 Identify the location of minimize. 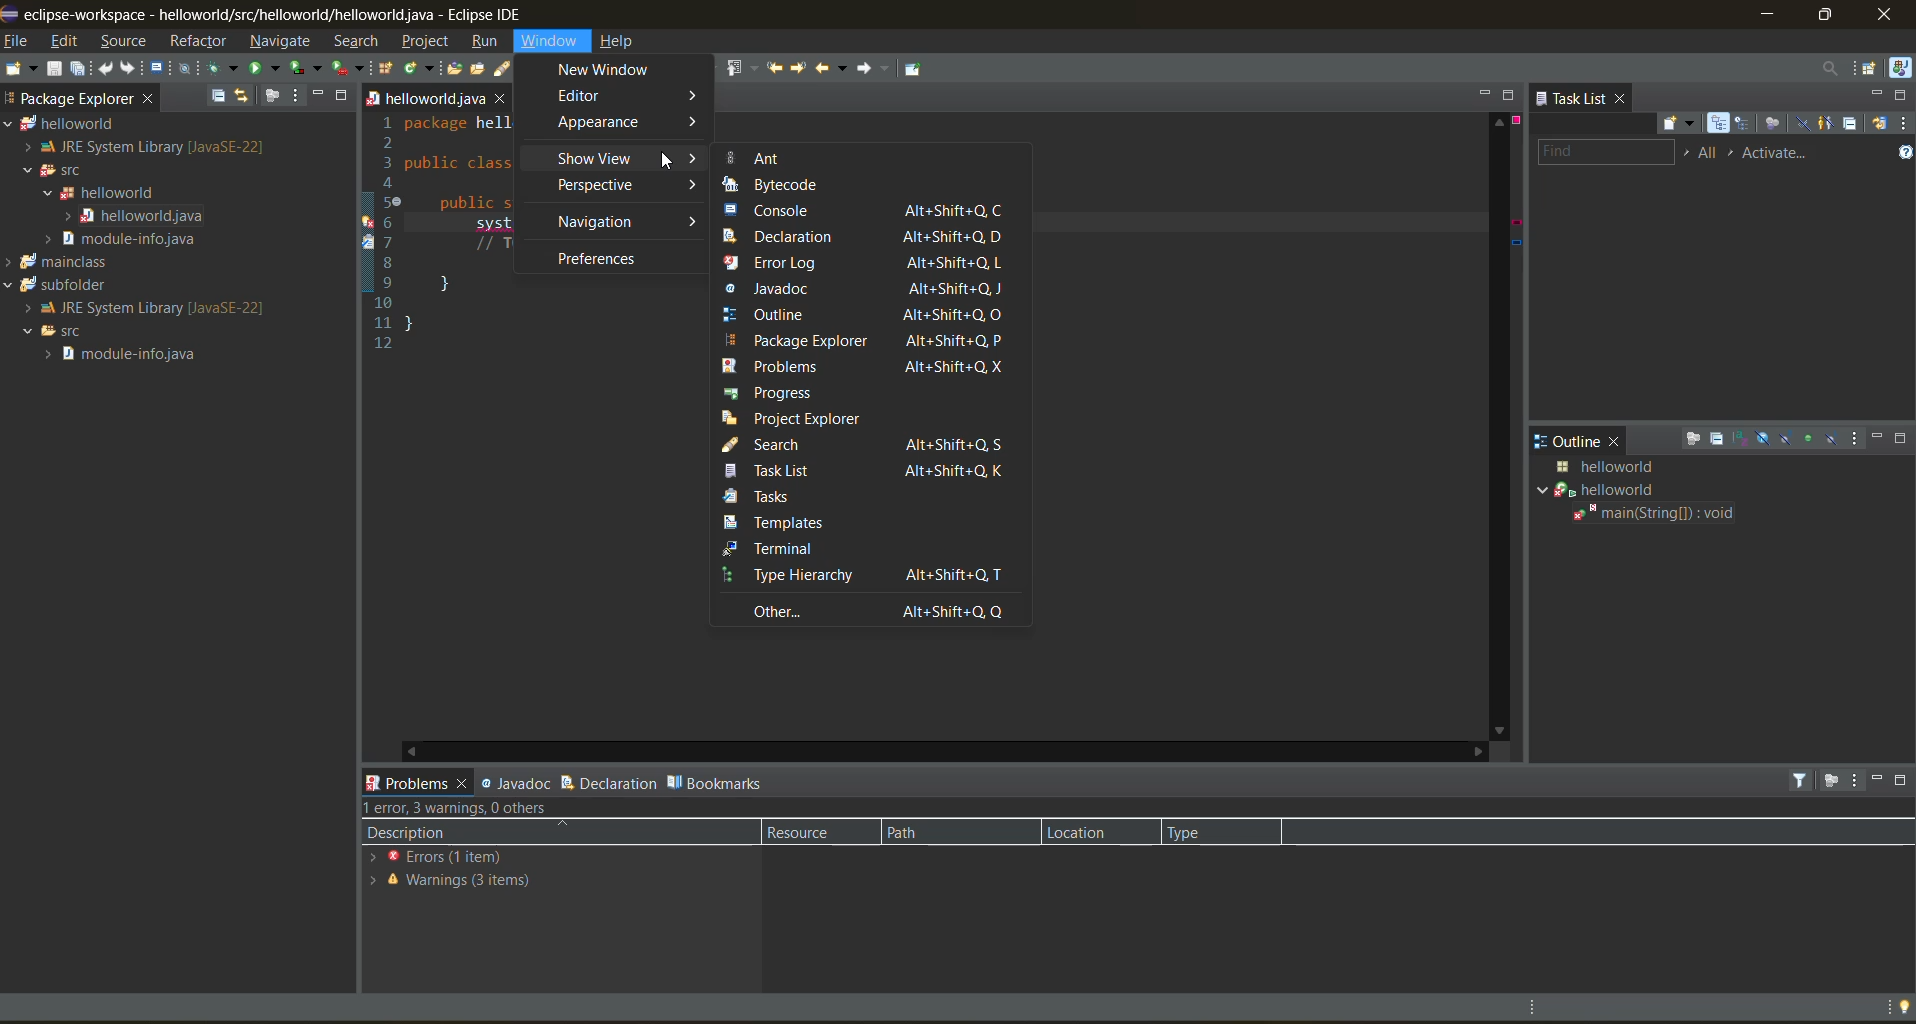
(318, 95).